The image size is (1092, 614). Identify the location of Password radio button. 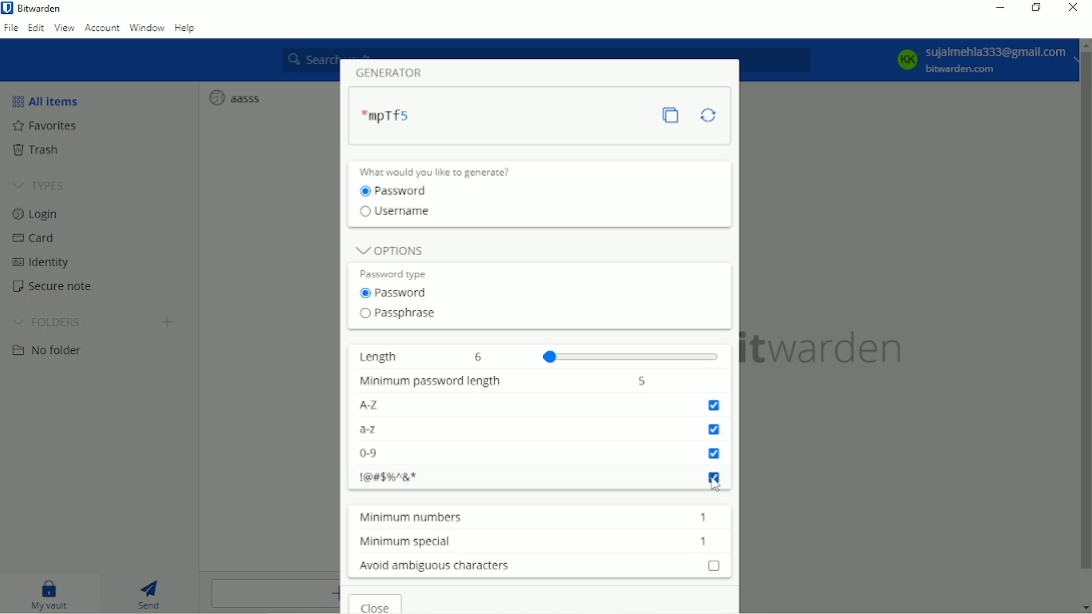
(402, 192).